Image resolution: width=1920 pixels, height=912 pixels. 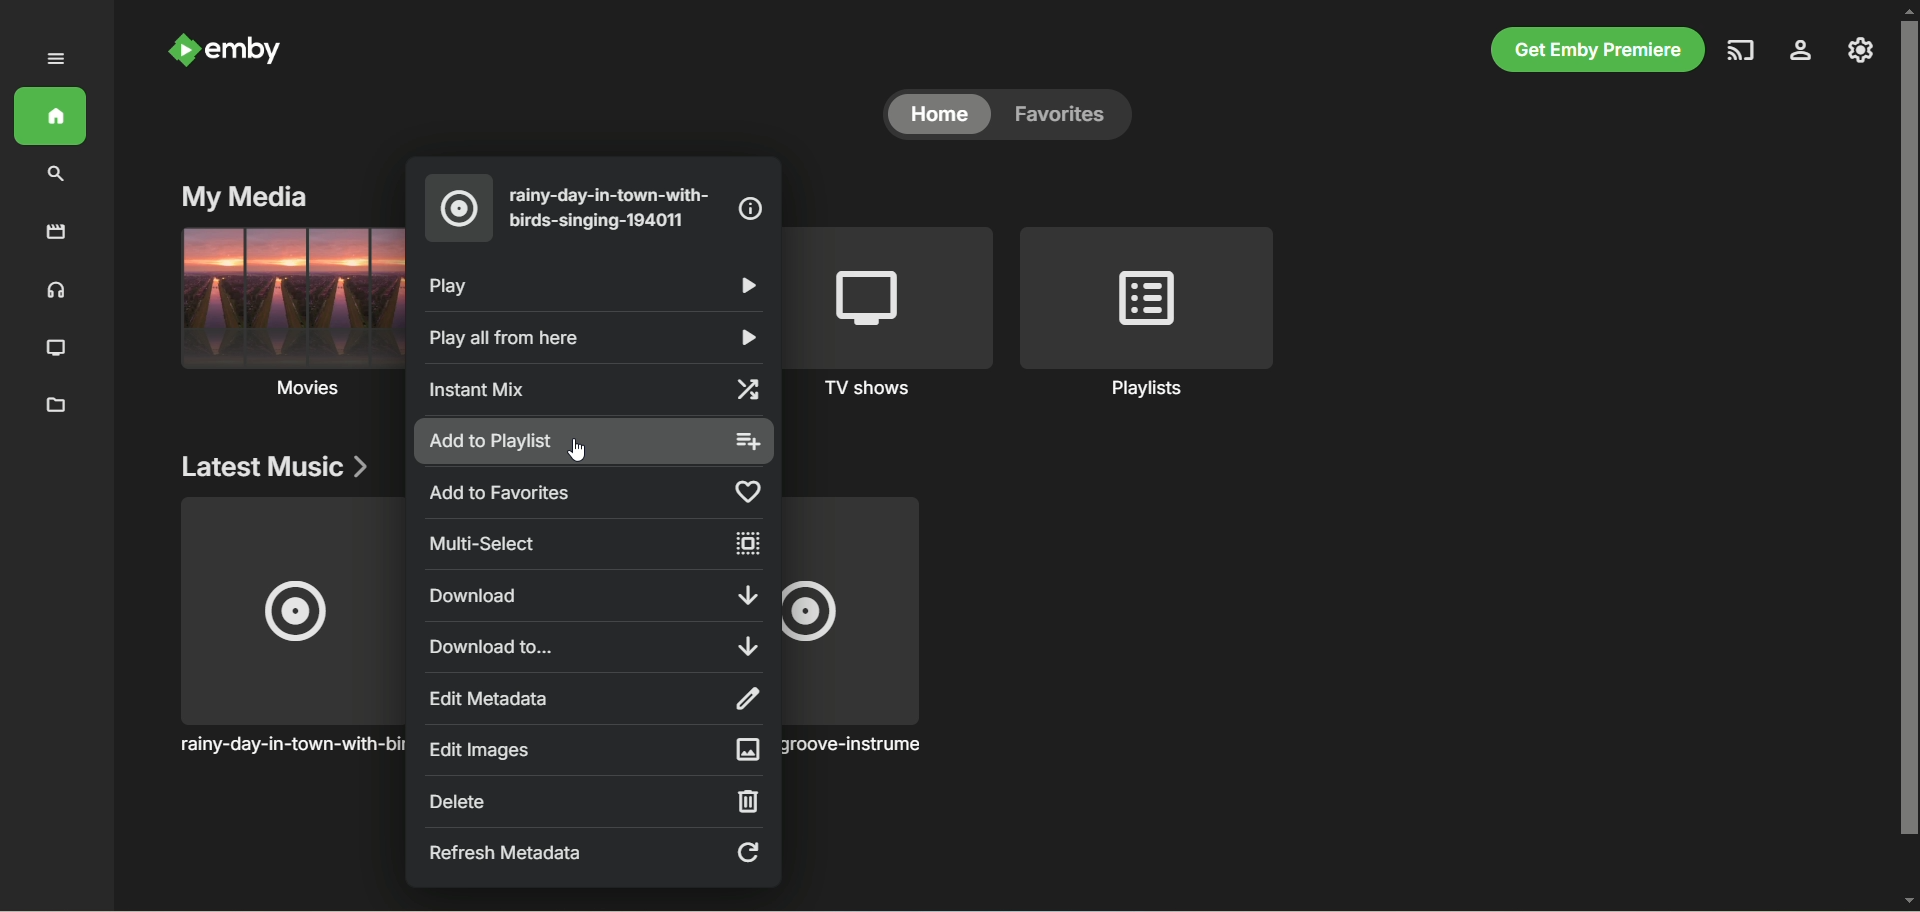 What do you see at coordinates (596, 803) in the screenshot?
I see `delete` at bounding box center [596, 803].